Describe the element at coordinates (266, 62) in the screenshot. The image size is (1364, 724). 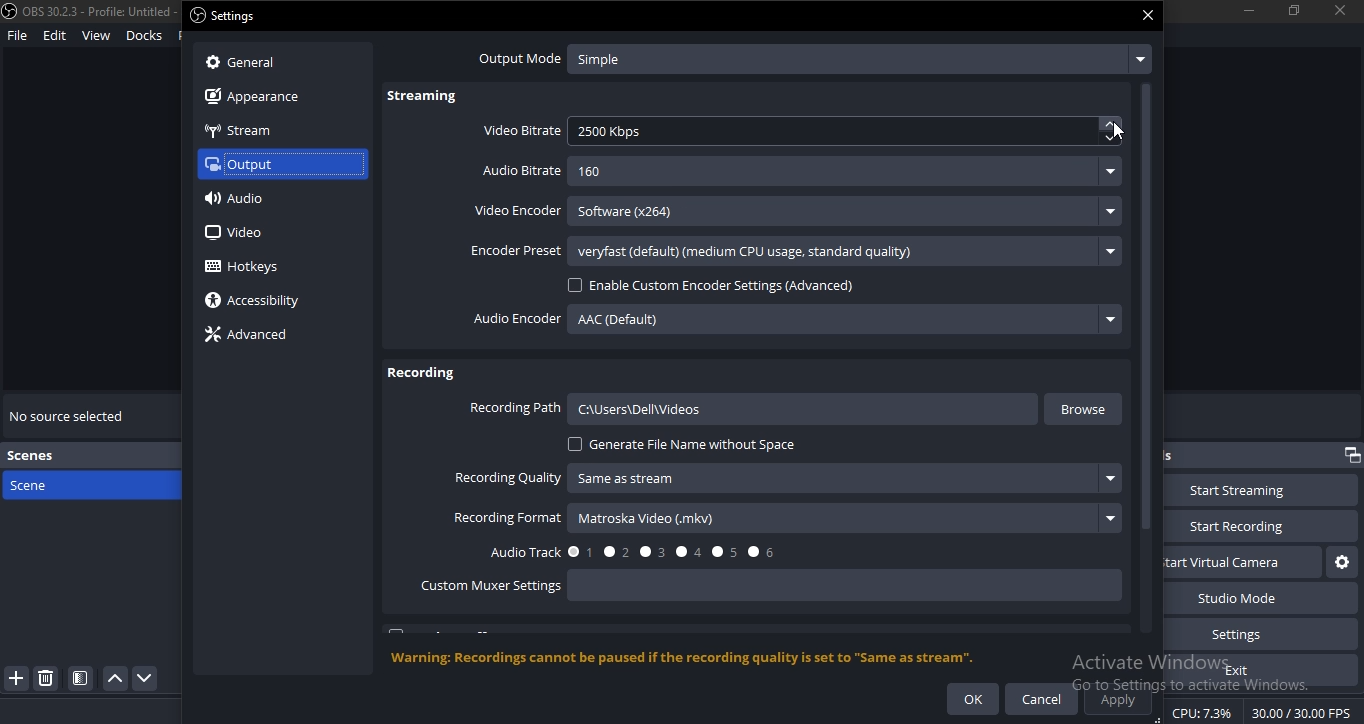
I see `general` at that location.